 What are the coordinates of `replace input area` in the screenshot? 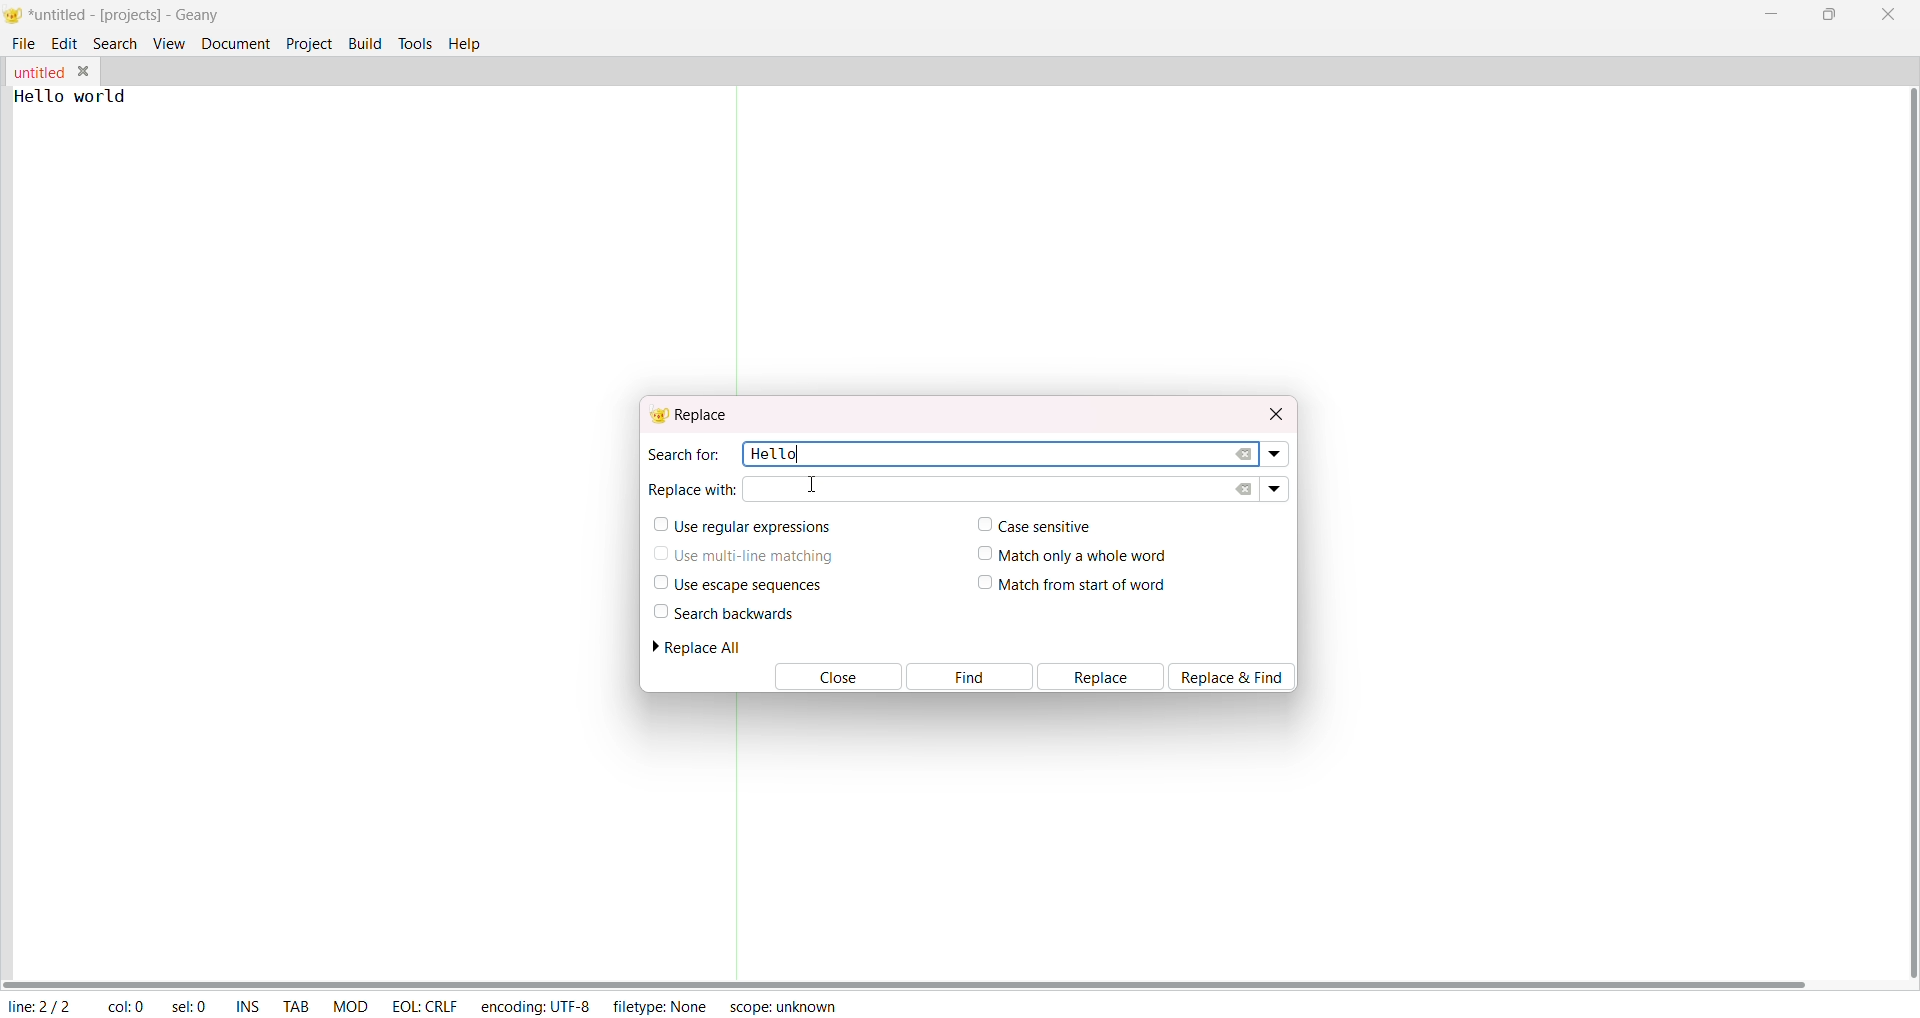 It's located at (960, 489).